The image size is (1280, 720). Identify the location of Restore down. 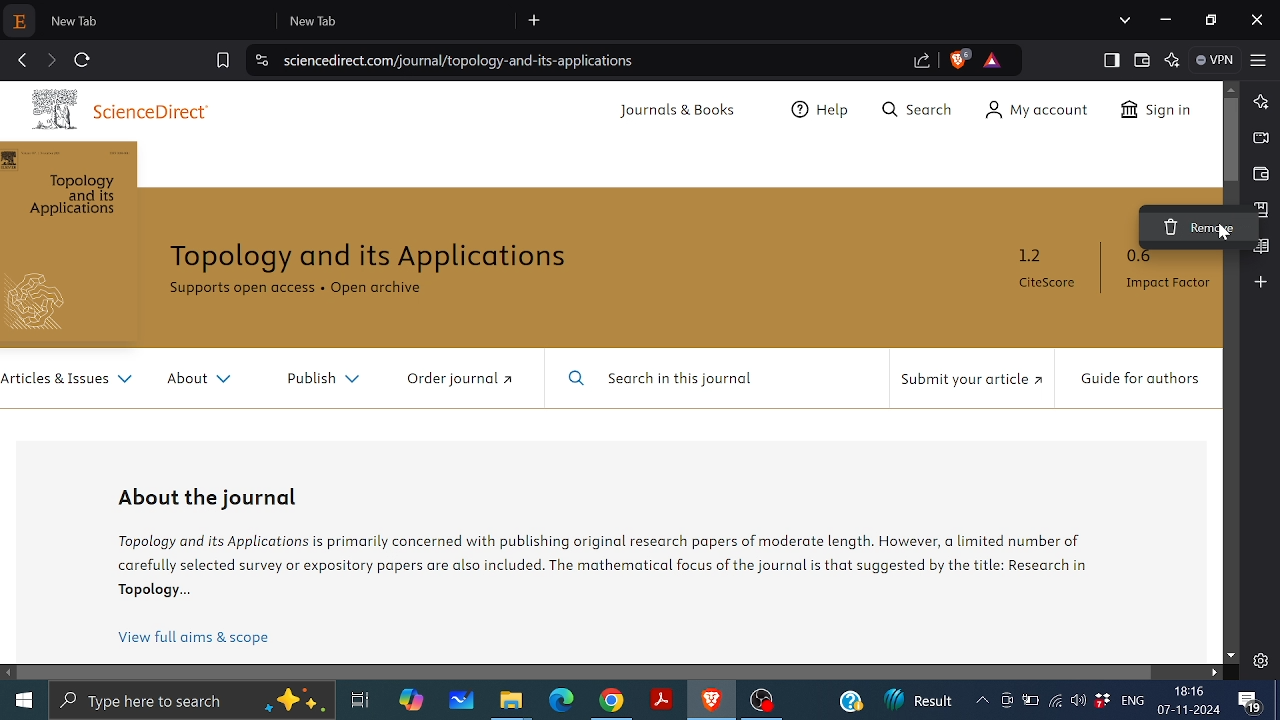
(1210, 18).